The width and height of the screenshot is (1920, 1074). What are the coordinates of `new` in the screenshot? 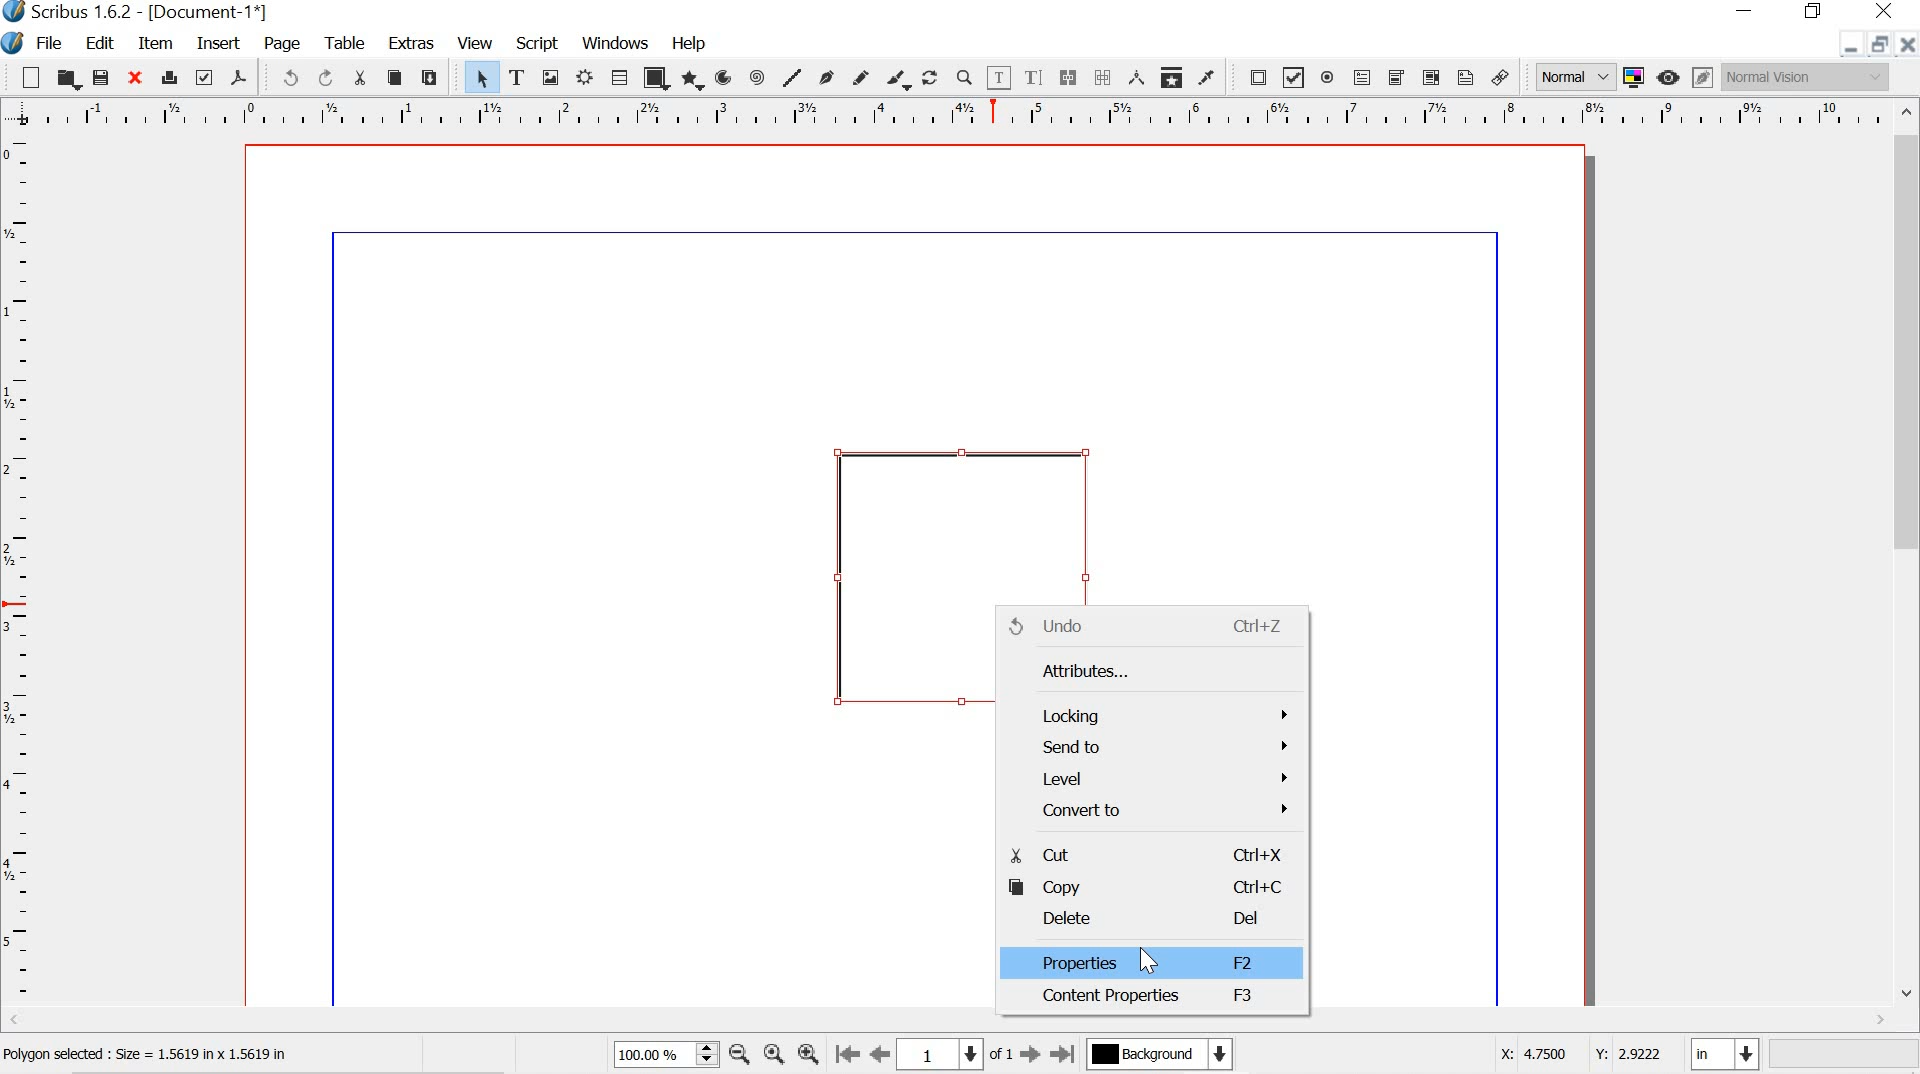 It's located at (24, 76).